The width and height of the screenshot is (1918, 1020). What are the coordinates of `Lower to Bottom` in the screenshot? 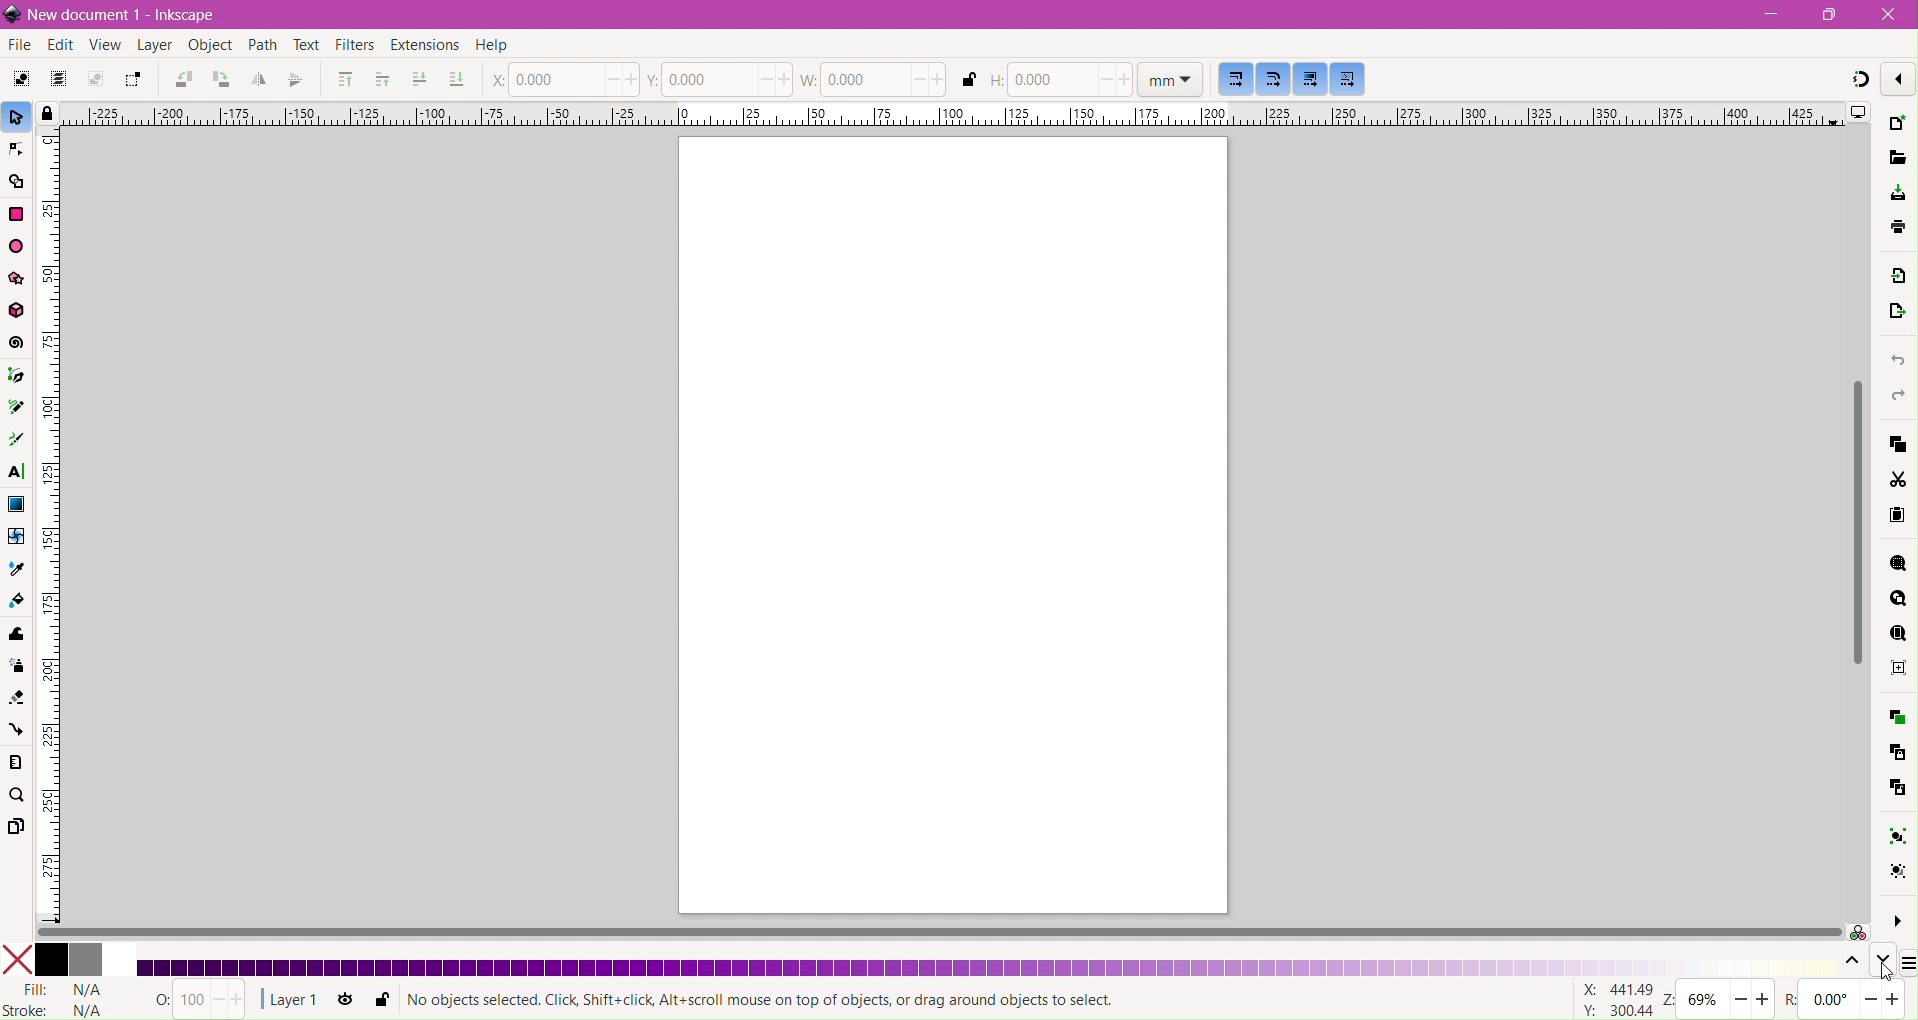 It's located at (456, 80).